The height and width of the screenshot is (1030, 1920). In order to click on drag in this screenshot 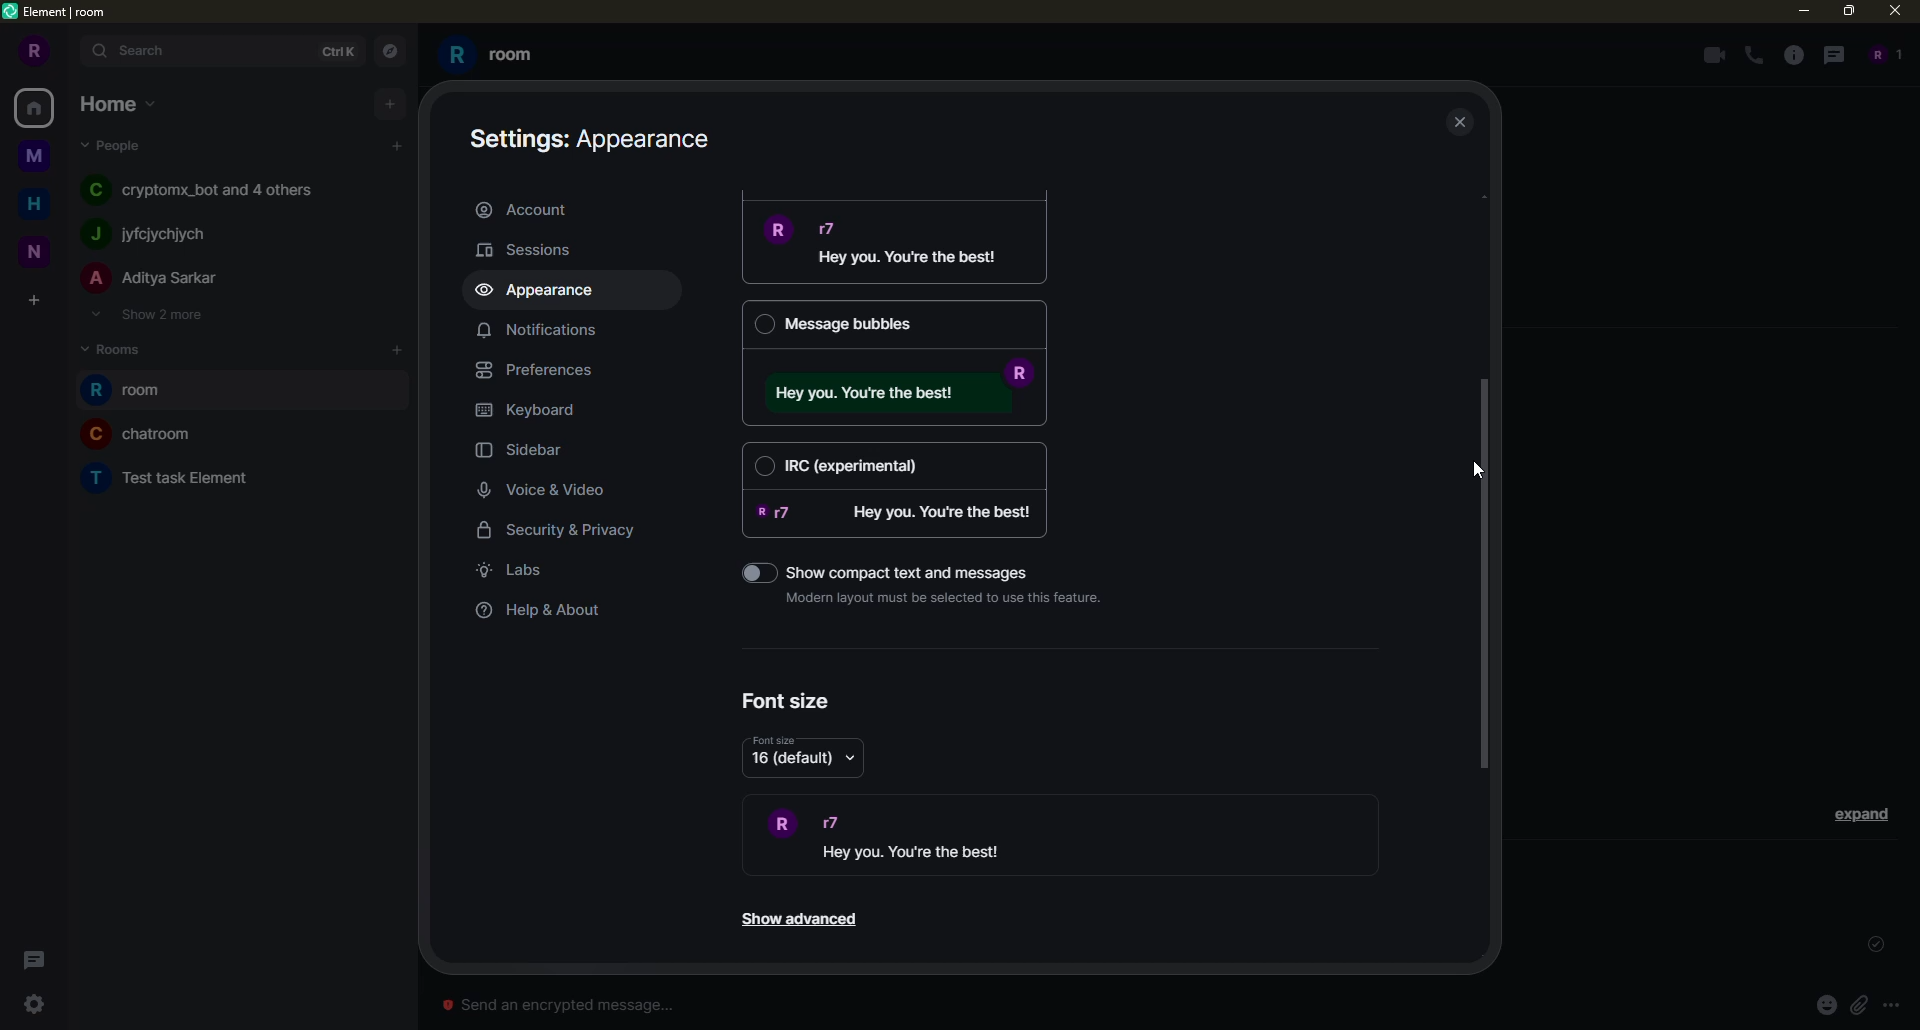, I will do `click(1484, 572)`.